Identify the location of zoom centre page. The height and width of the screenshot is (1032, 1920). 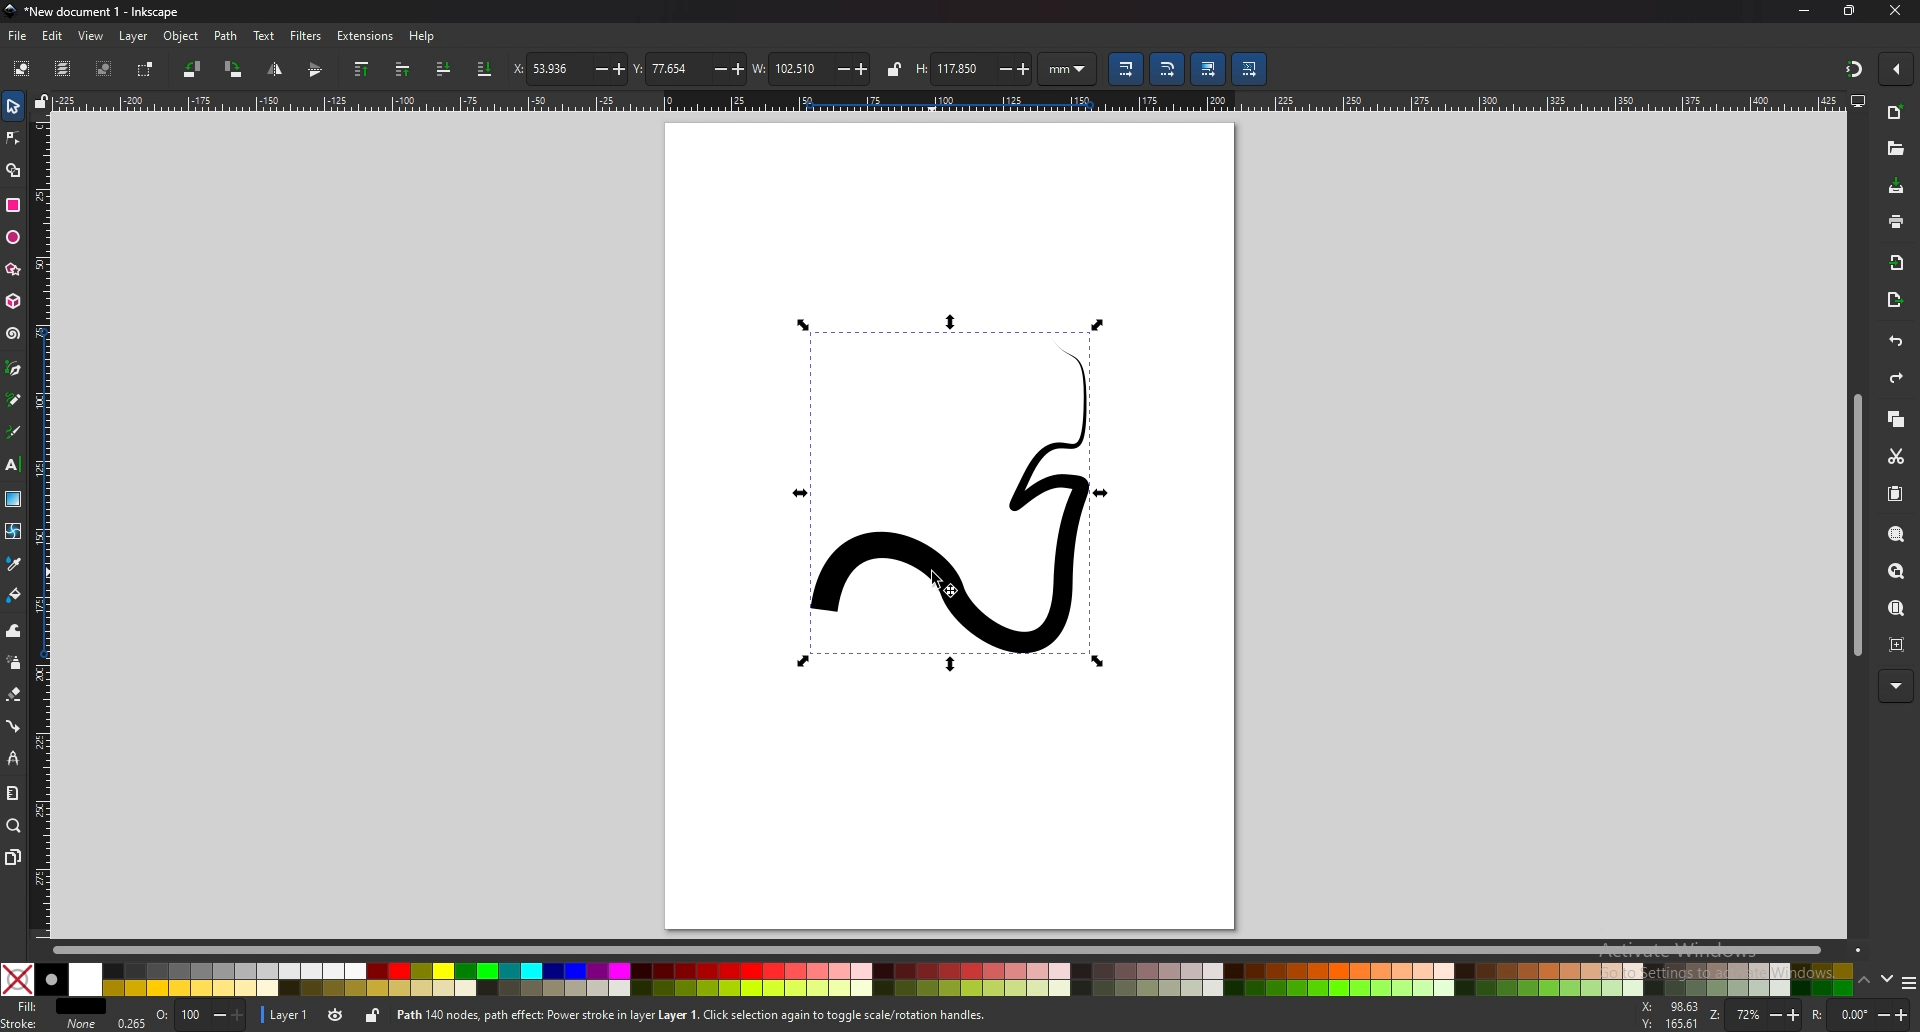
(1897, 645).